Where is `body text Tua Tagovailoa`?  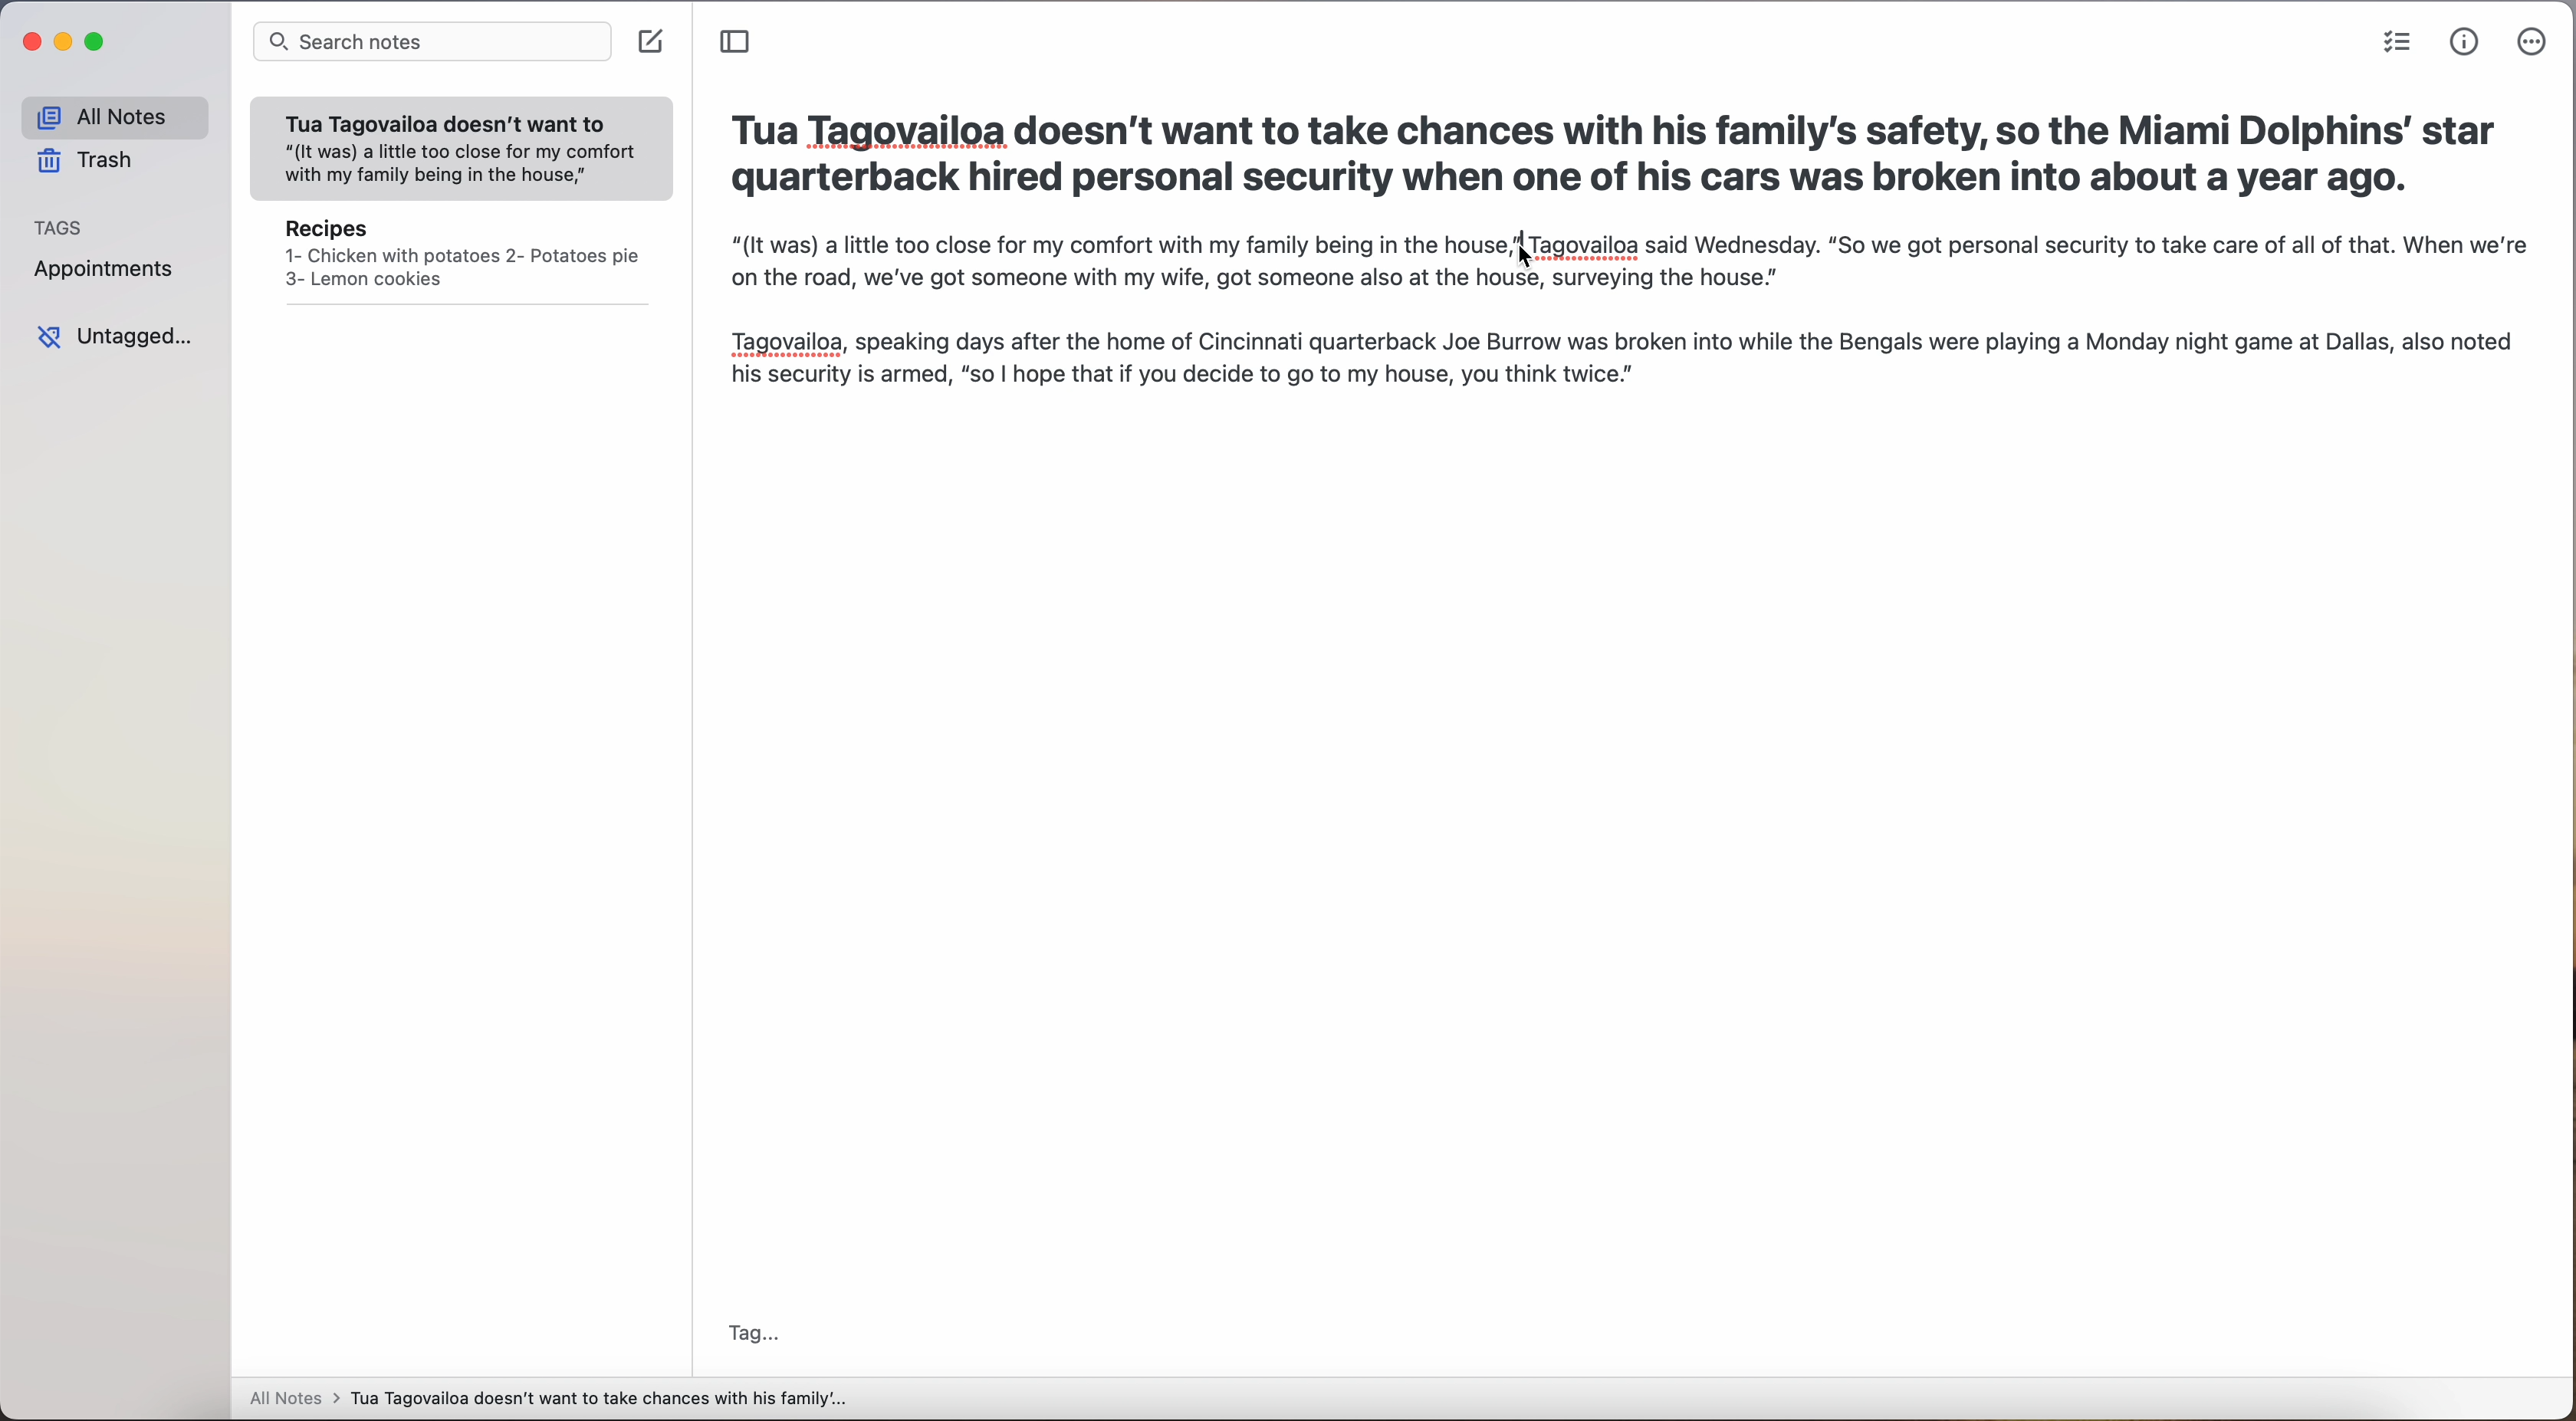
body text Tua Tagovailoa is located at coordinates (1623, 332).